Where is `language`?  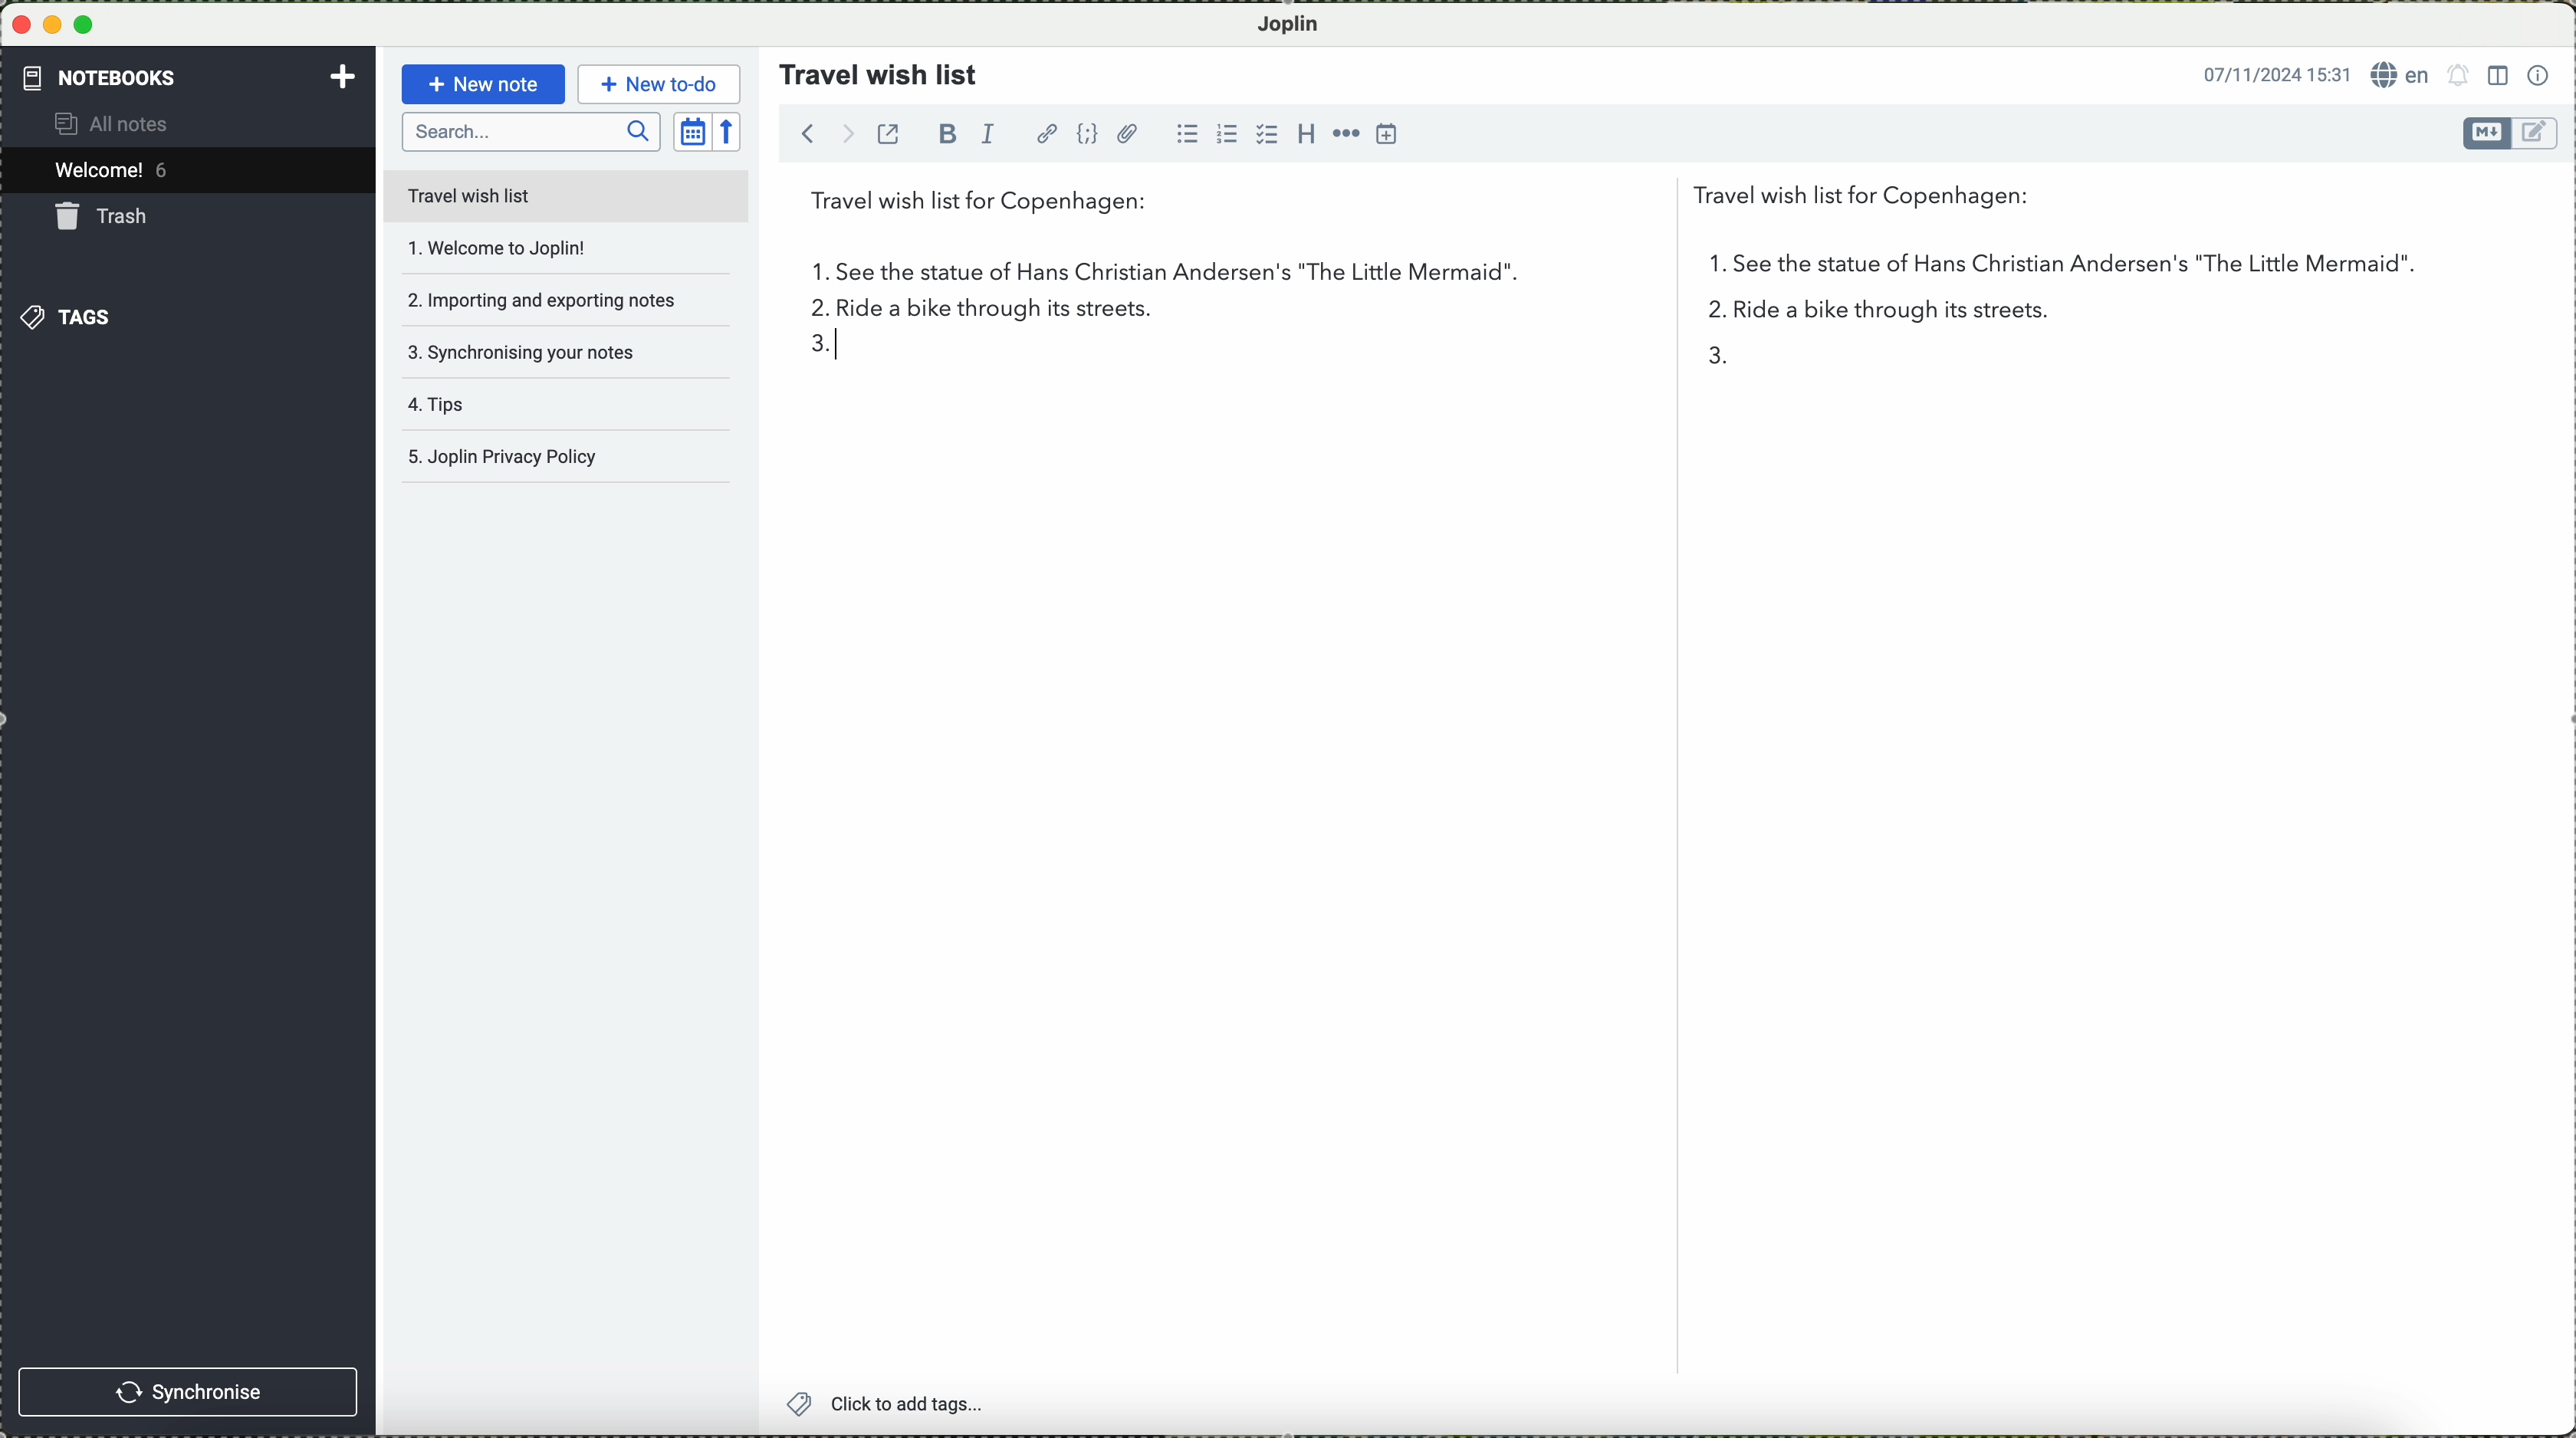
language is located at coordinates (2401, 75).